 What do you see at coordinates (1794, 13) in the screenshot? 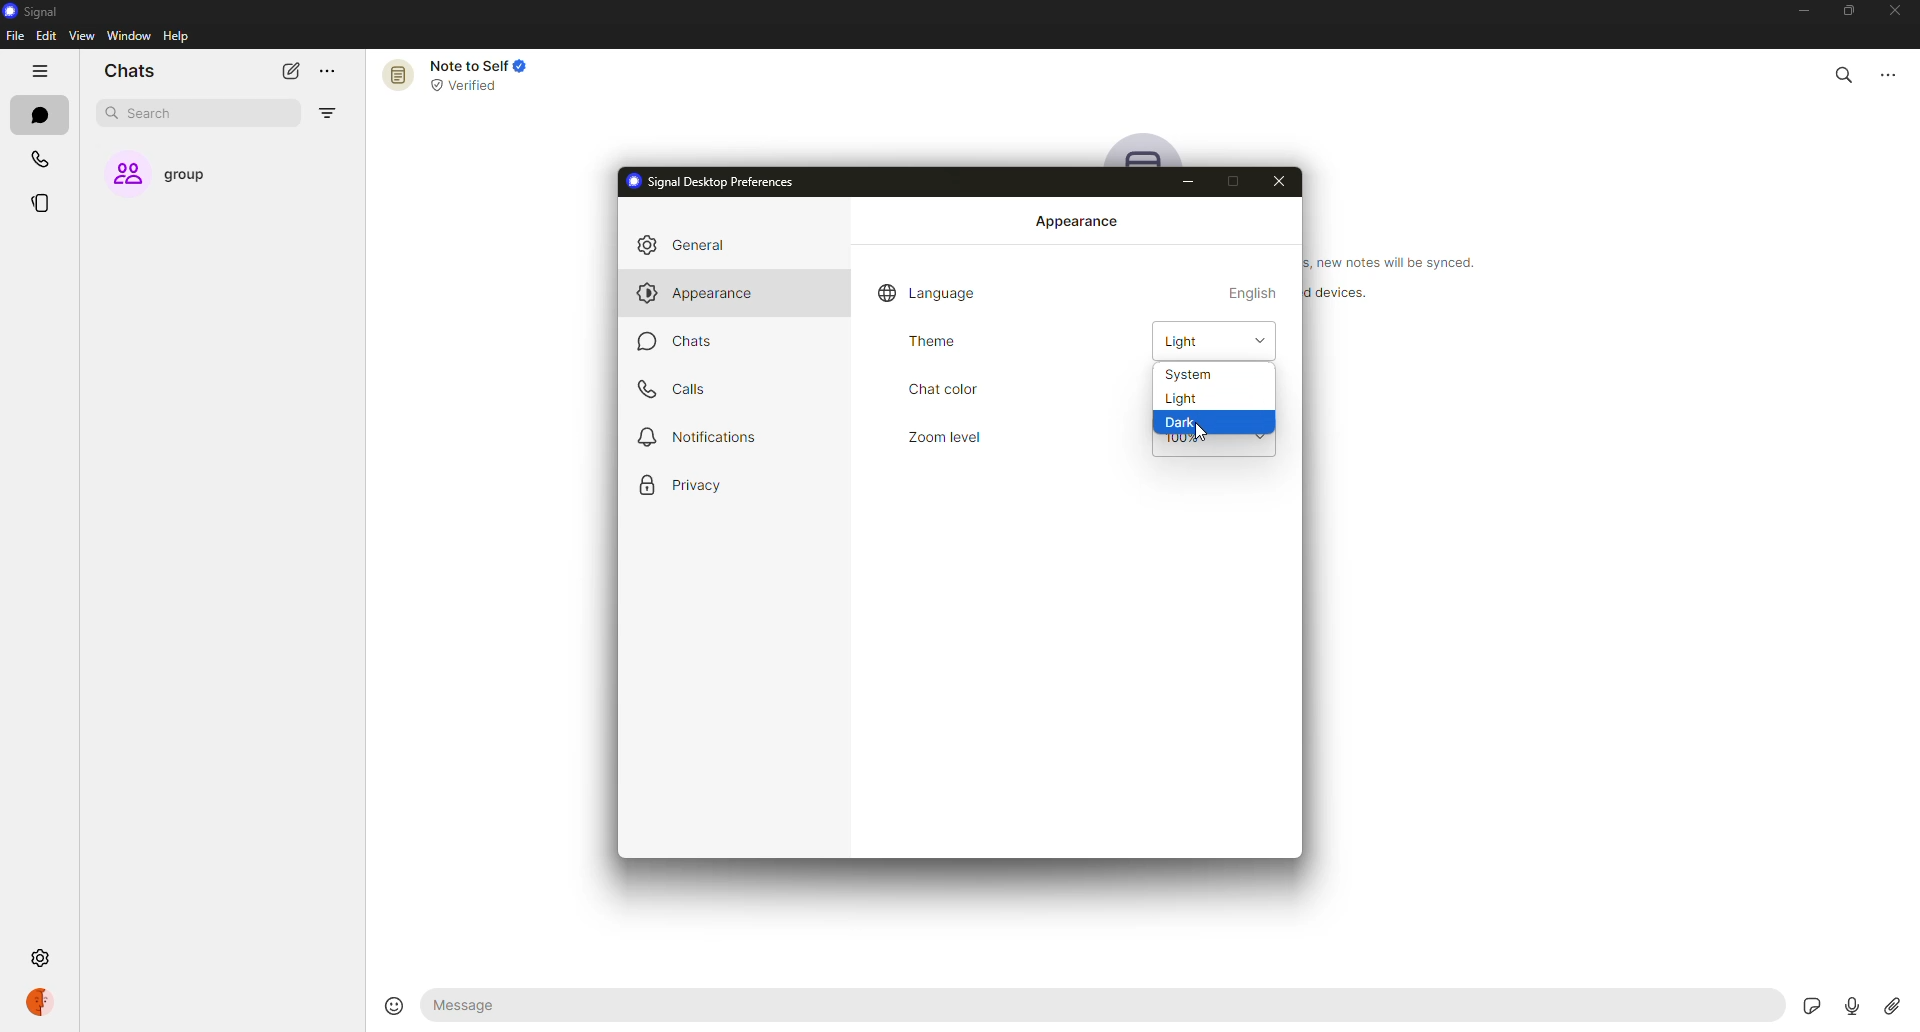
I see `minimize` at bounding box center [1794, 13].